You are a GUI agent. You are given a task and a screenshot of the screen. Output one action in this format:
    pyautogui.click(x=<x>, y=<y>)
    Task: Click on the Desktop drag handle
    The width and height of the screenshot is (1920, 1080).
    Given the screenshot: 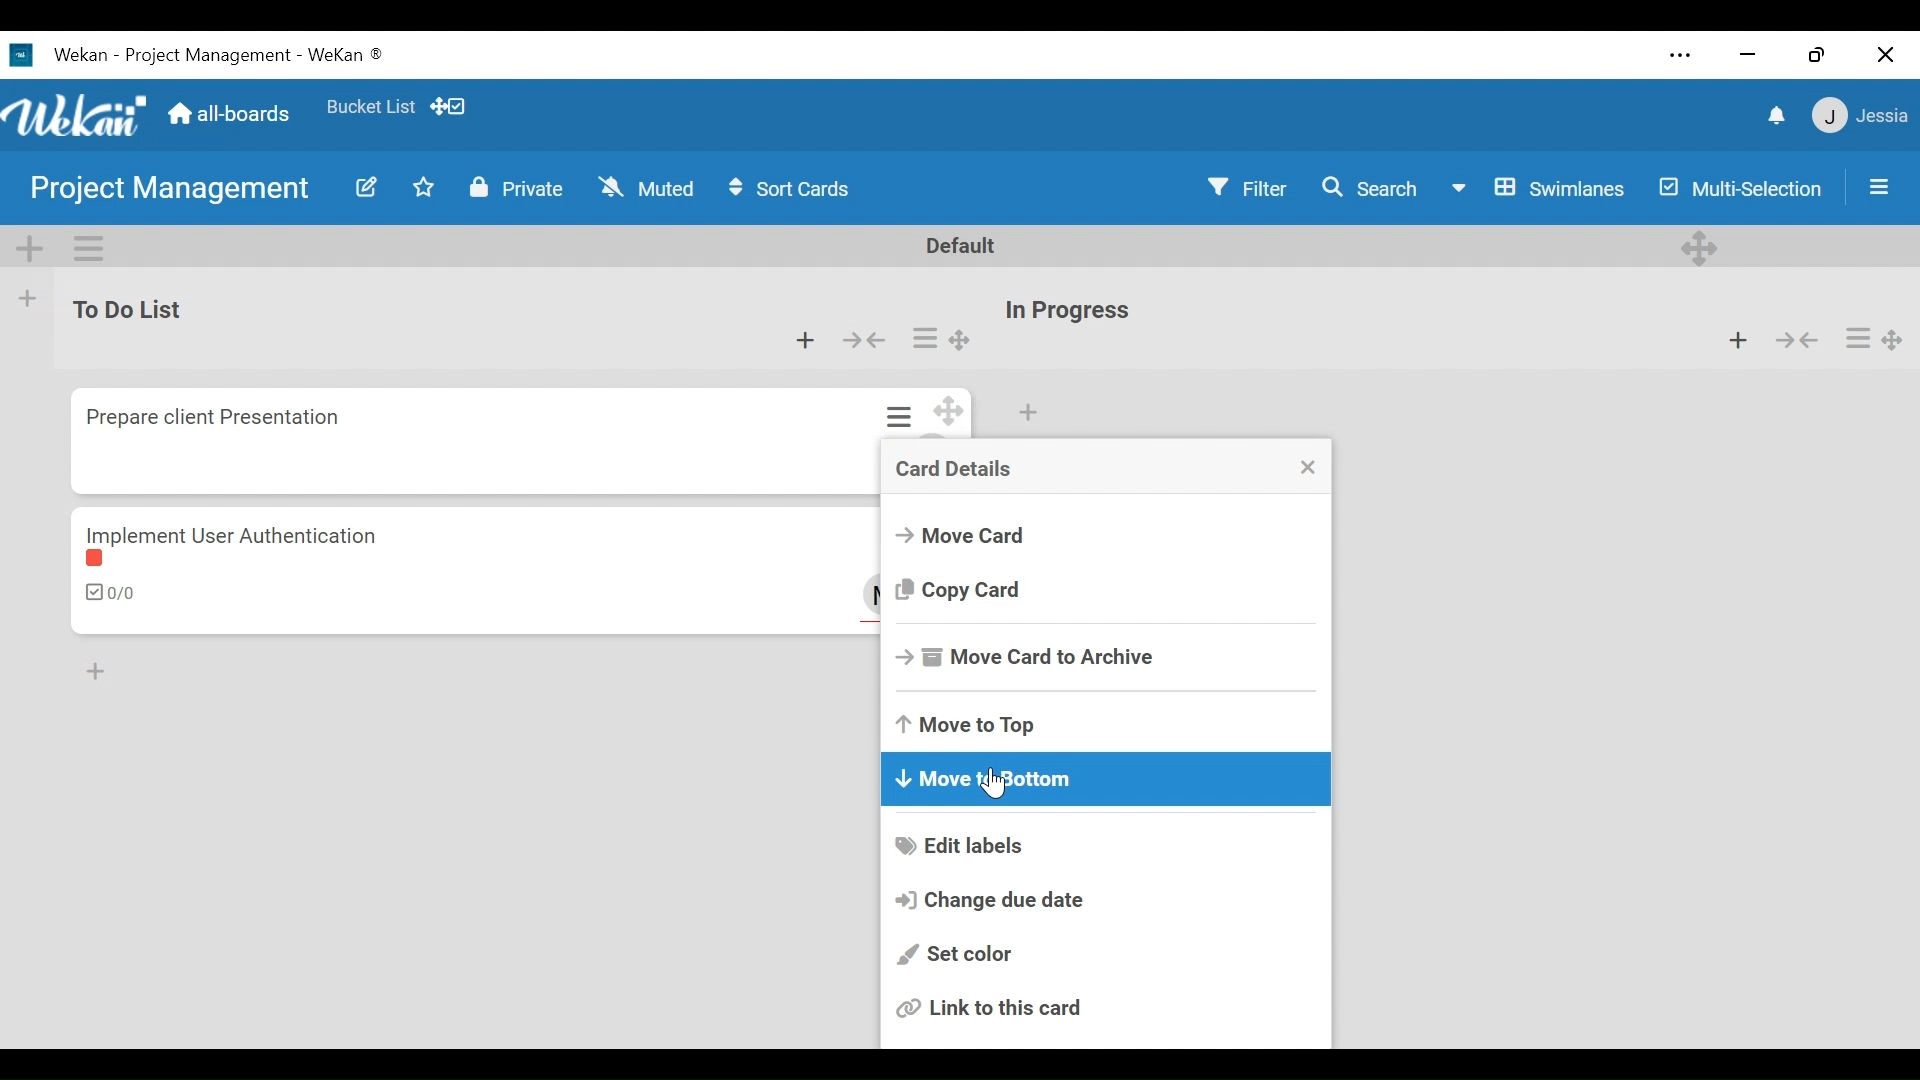 What is the action you would take?
    pyautogui.click(x=949, y=412)
    